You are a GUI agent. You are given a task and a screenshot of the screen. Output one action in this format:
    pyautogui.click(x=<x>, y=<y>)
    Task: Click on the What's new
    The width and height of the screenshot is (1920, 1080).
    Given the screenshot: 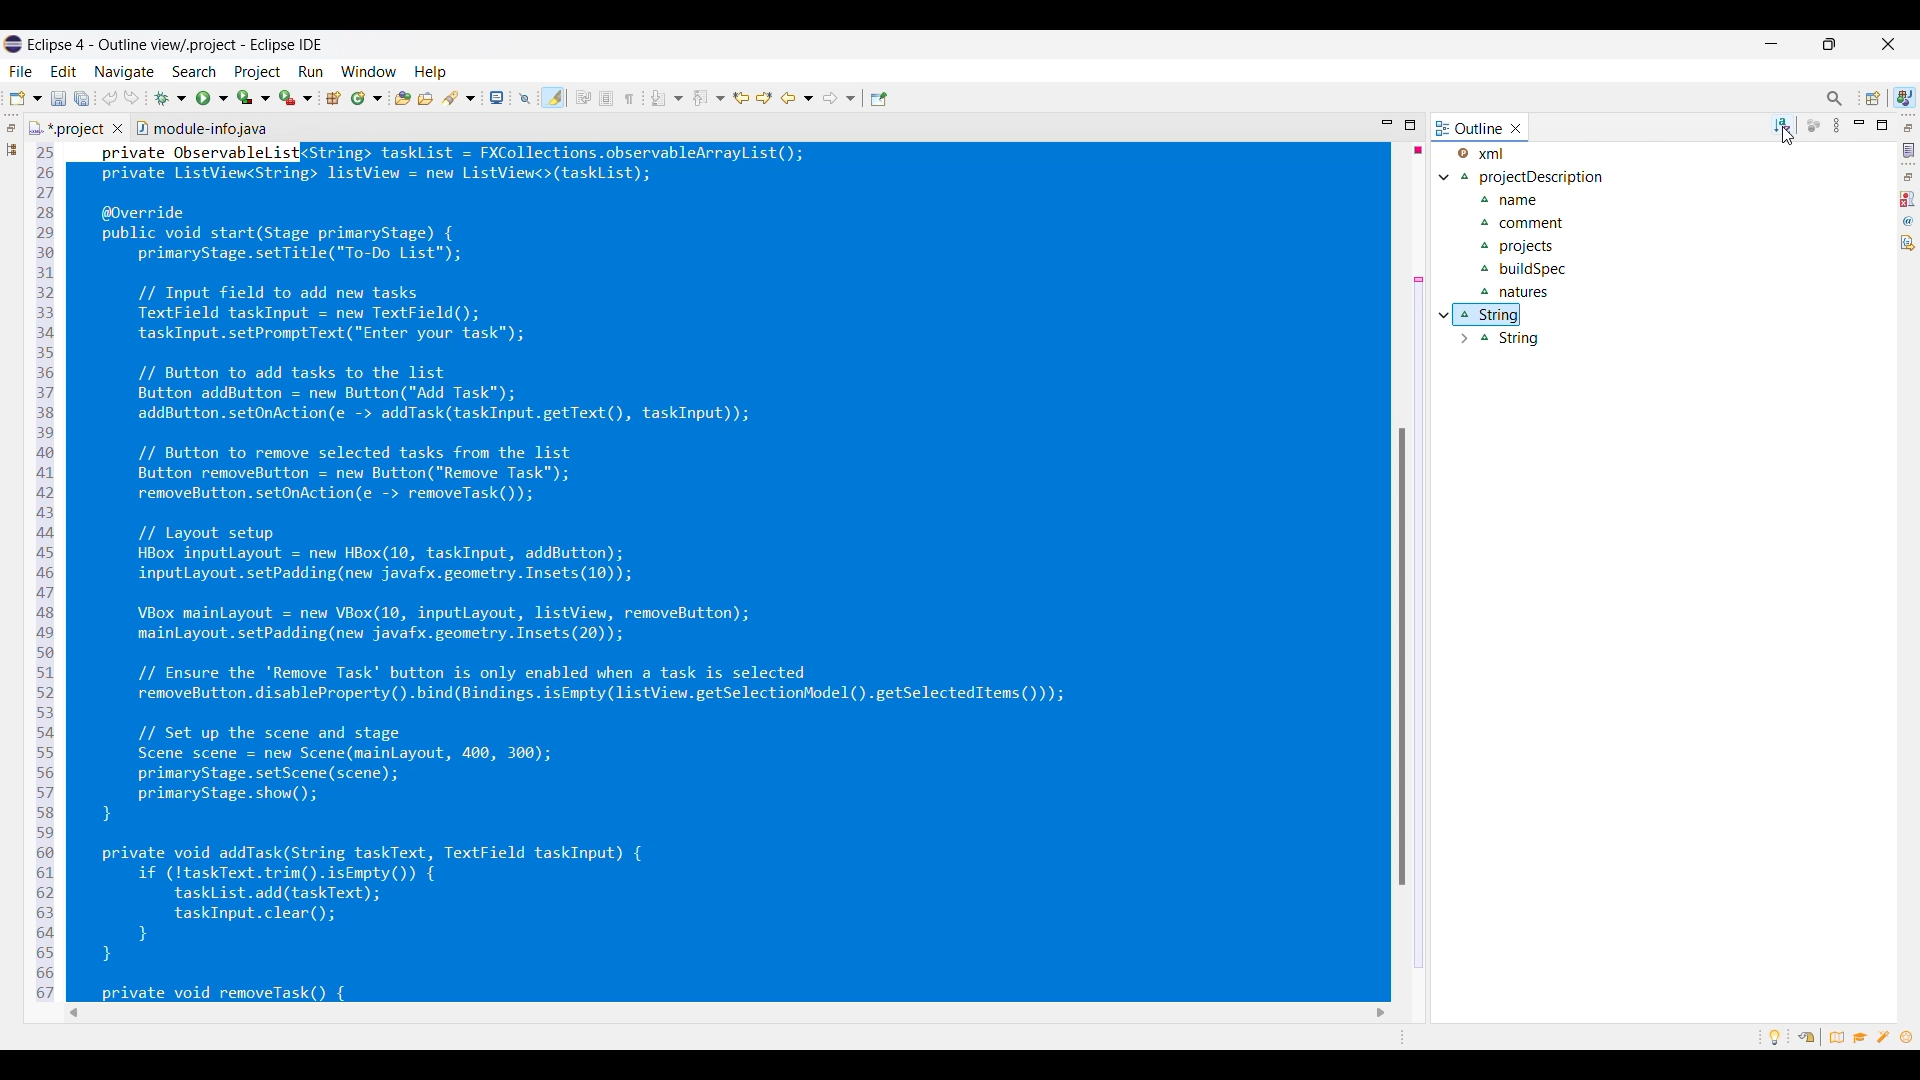 What is the action you would take?
    pyautogui.click(x=1906, y=1037)
    